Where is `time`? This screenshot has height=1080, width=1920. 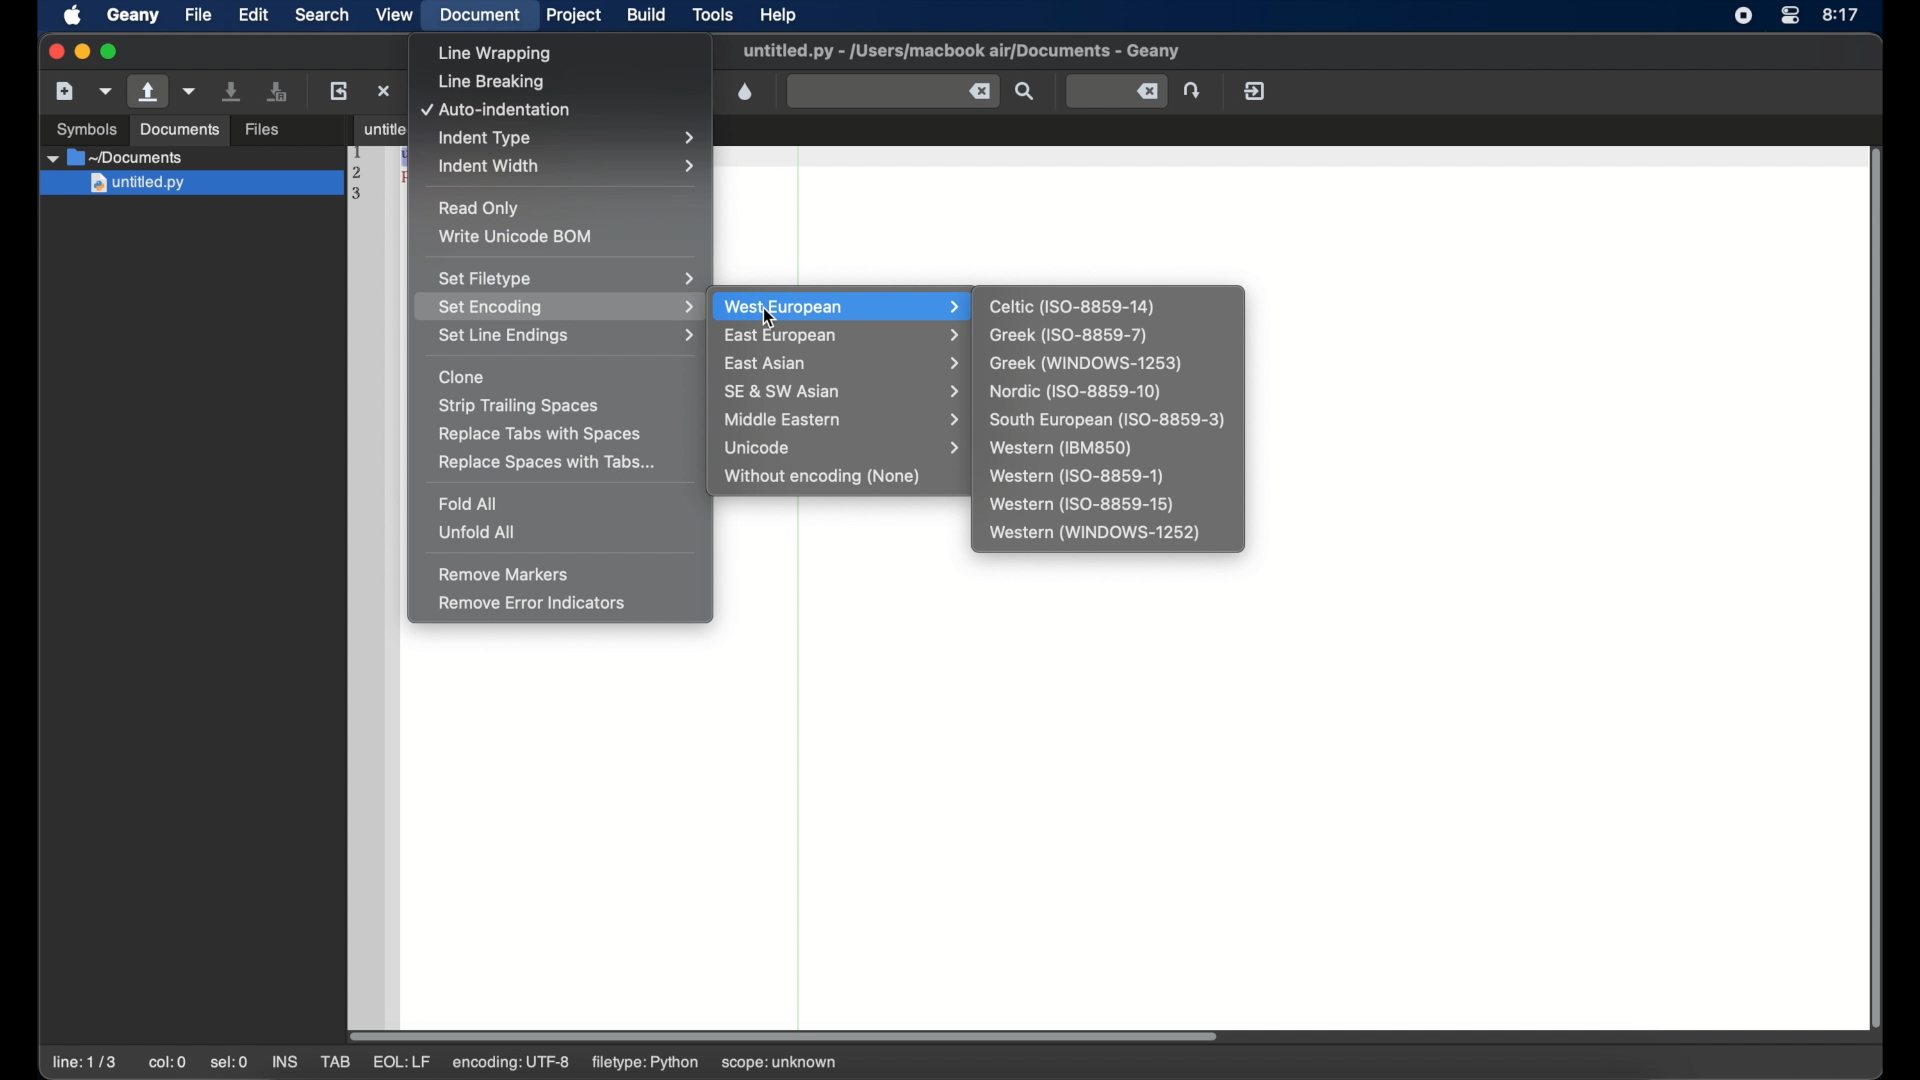
time is located at coordinates (1842, 14).